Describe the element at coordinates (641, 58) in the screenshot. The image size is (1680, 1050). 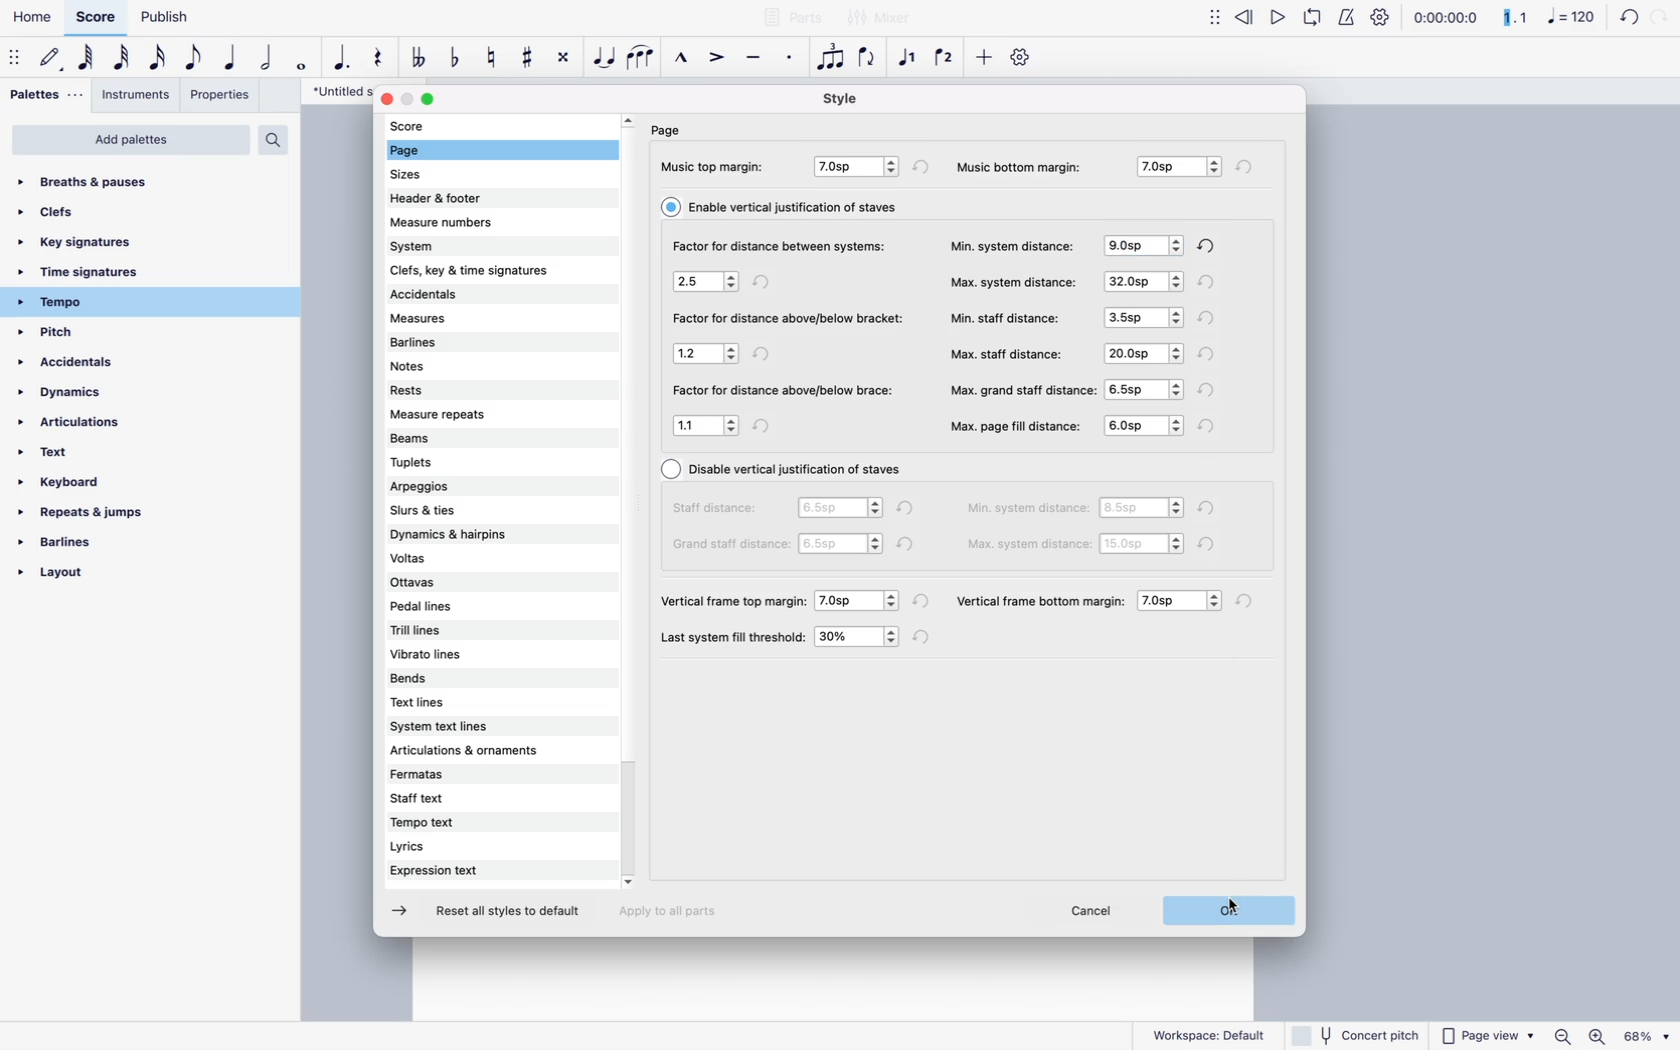
I see `slur` at that location.